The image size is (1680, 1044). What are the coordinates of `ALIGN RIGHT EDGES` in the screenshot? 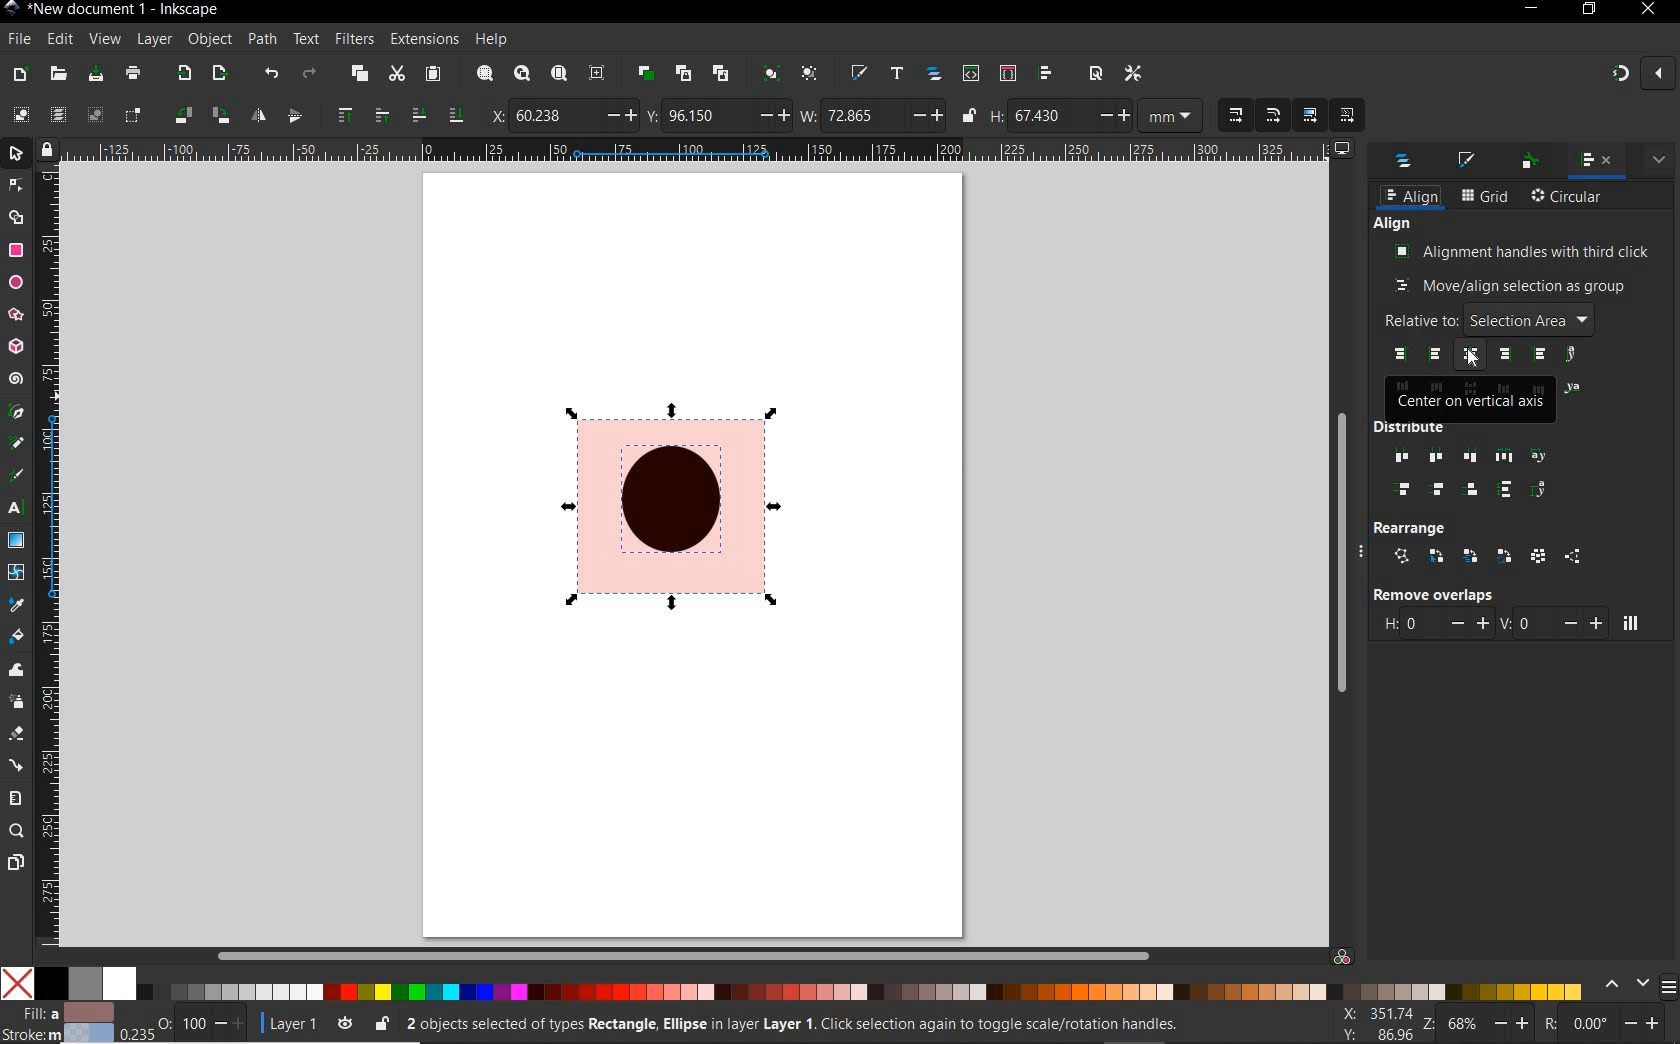 It's located at (1505, 355).